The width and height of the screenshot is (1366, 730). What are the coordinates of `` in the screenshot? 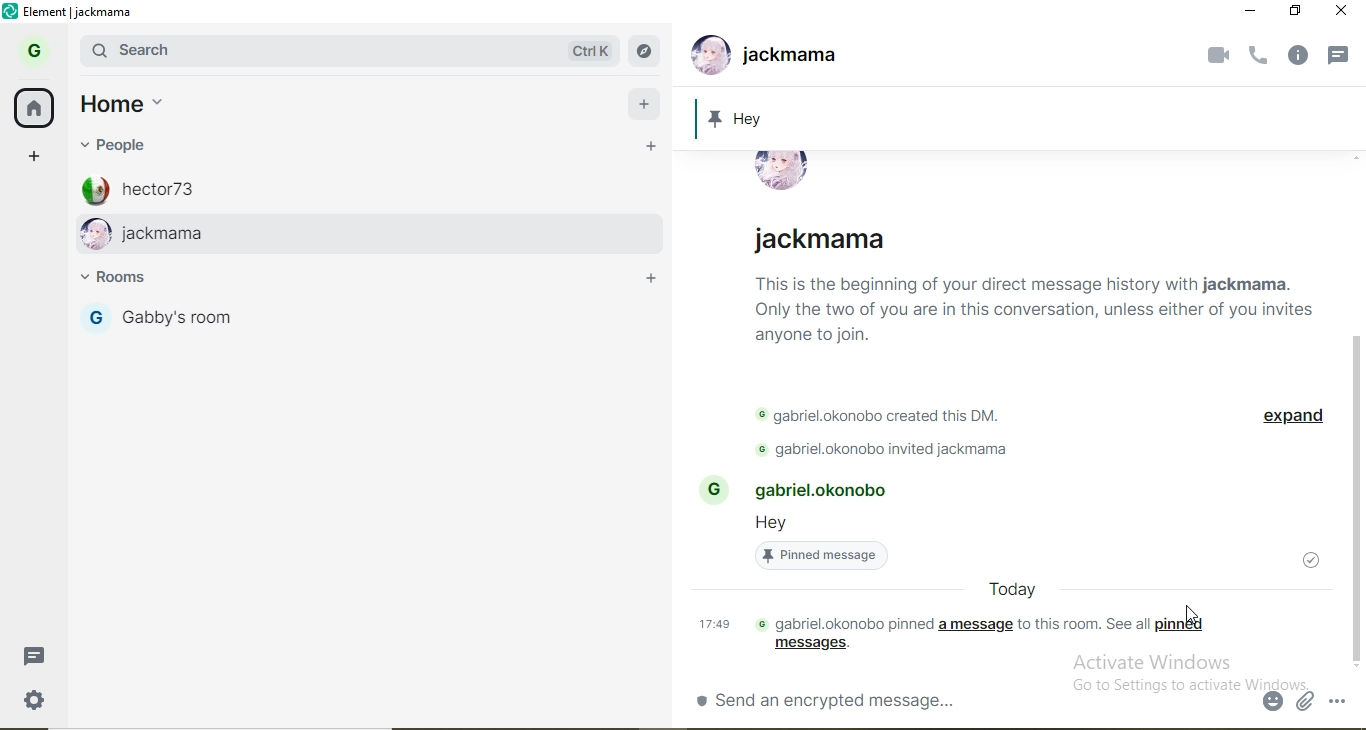 It's located at (1343, 55).